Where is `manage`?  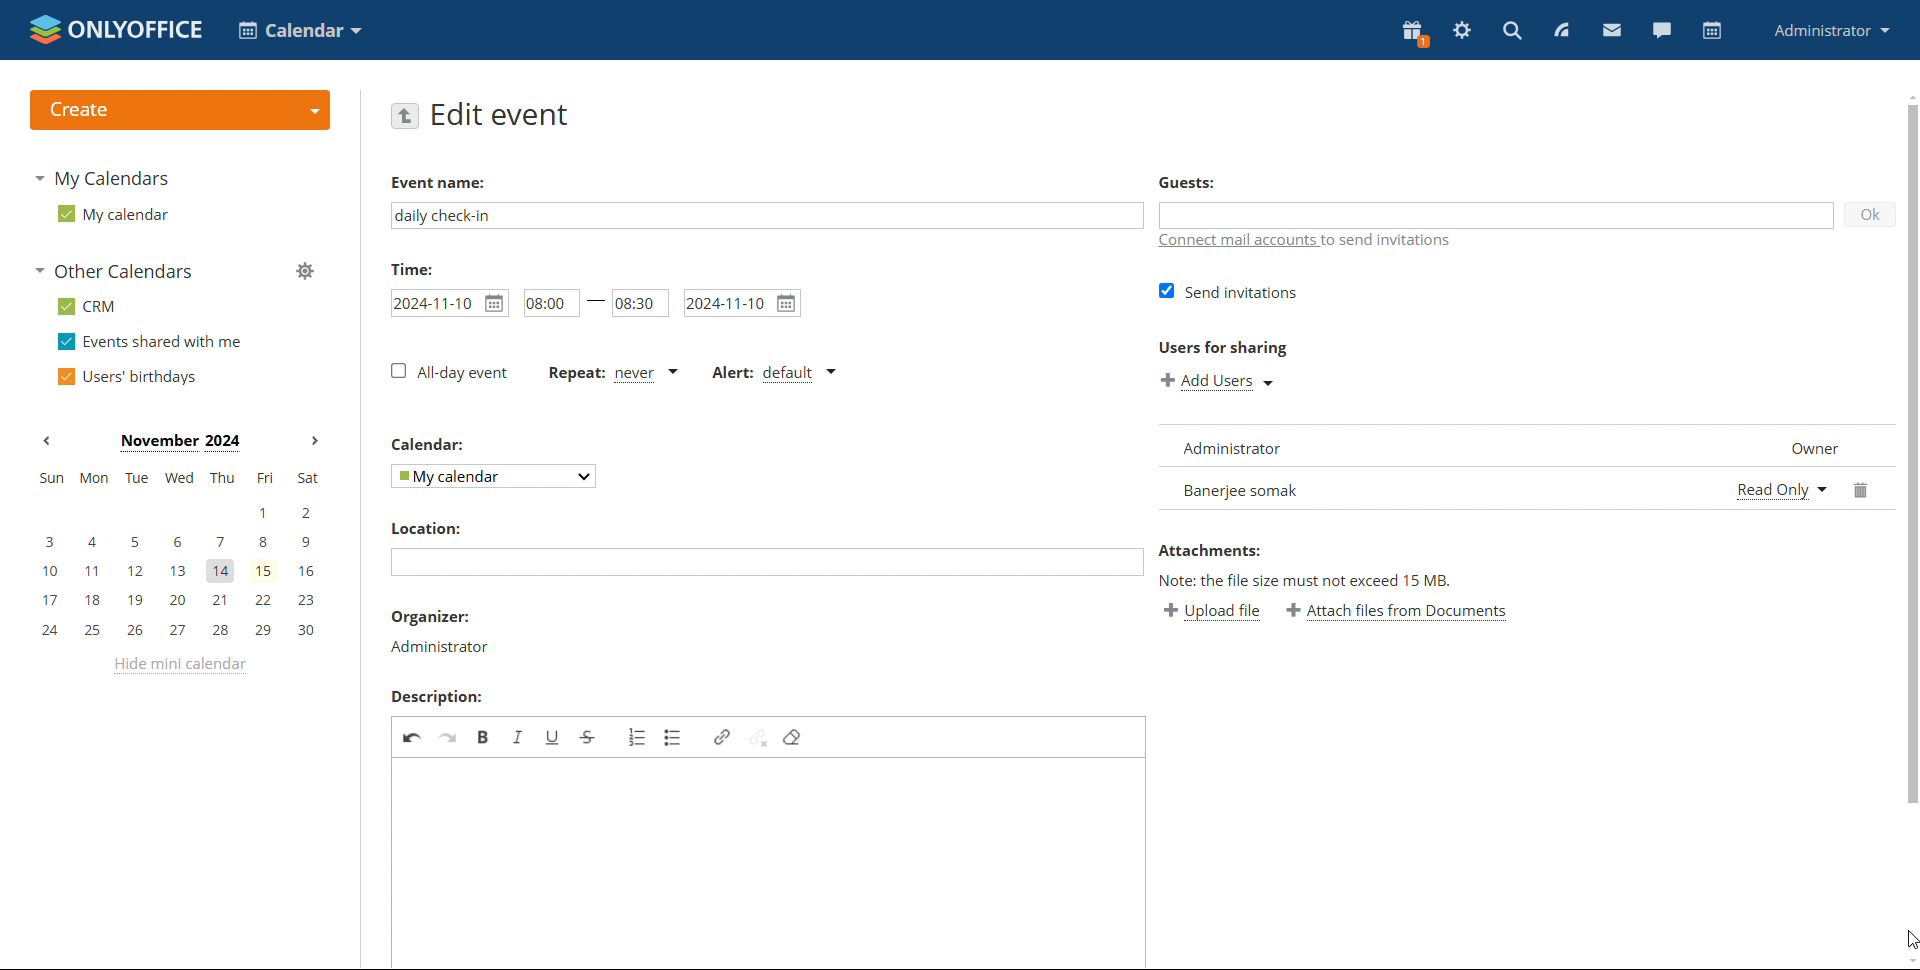 manage is located at coordinates (304, 270).